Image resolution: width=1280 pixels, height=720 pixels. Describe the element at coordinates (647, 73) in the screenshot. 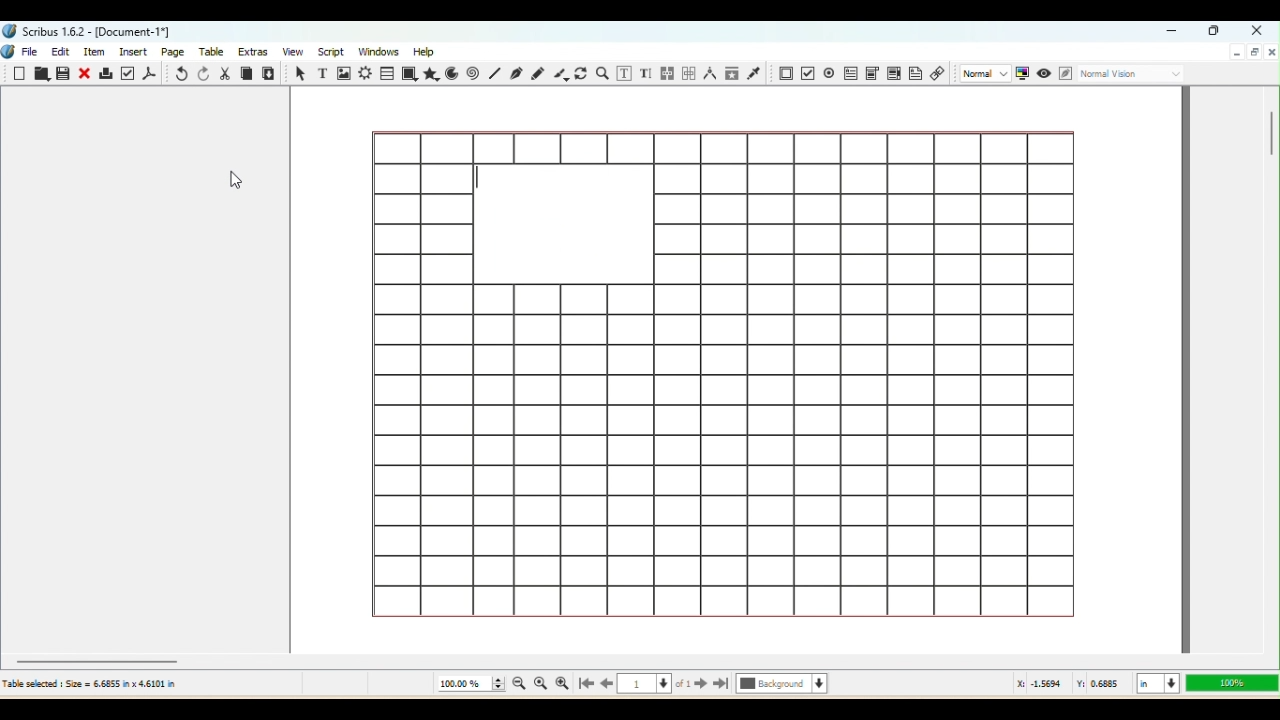

I see `Edit text with story editor` at that location.